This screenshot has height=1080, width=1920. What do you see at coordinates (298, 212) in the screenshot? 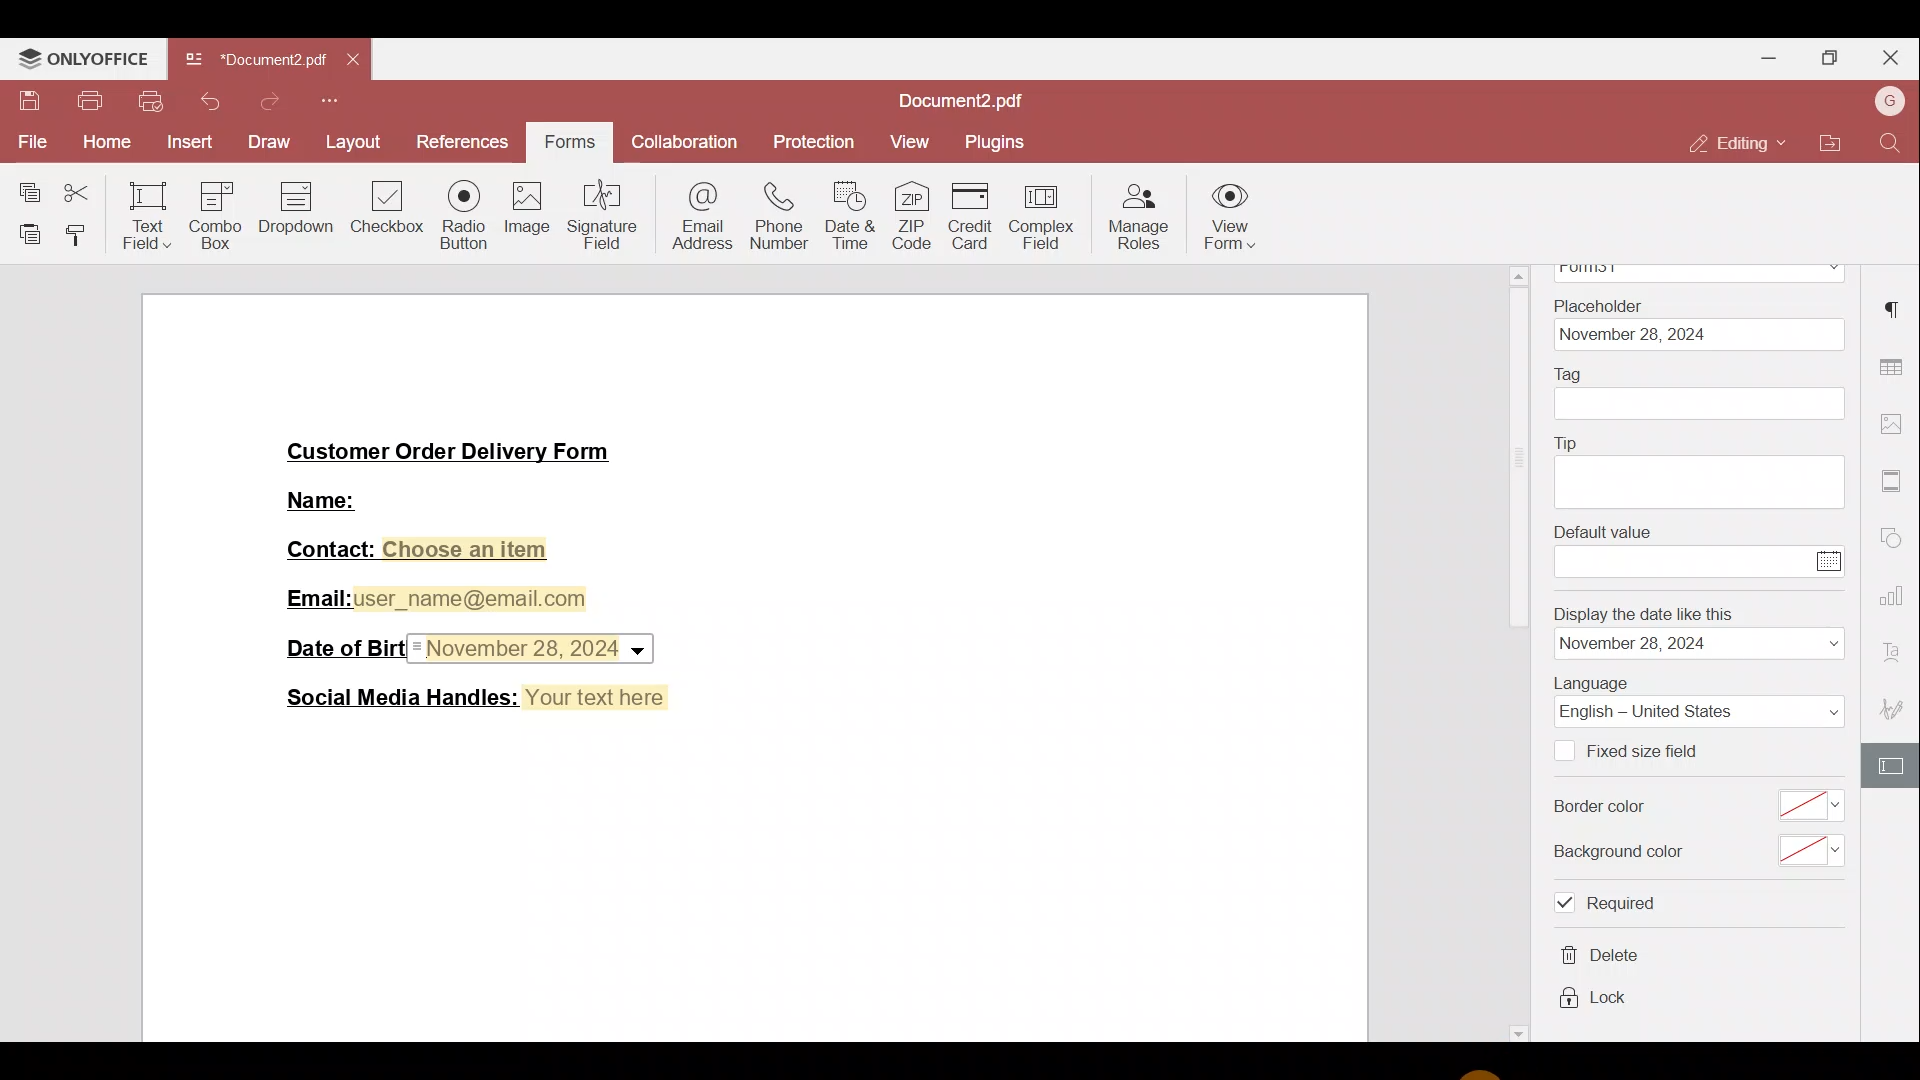
I see `Dropdown` at bounding box center [298, 212].